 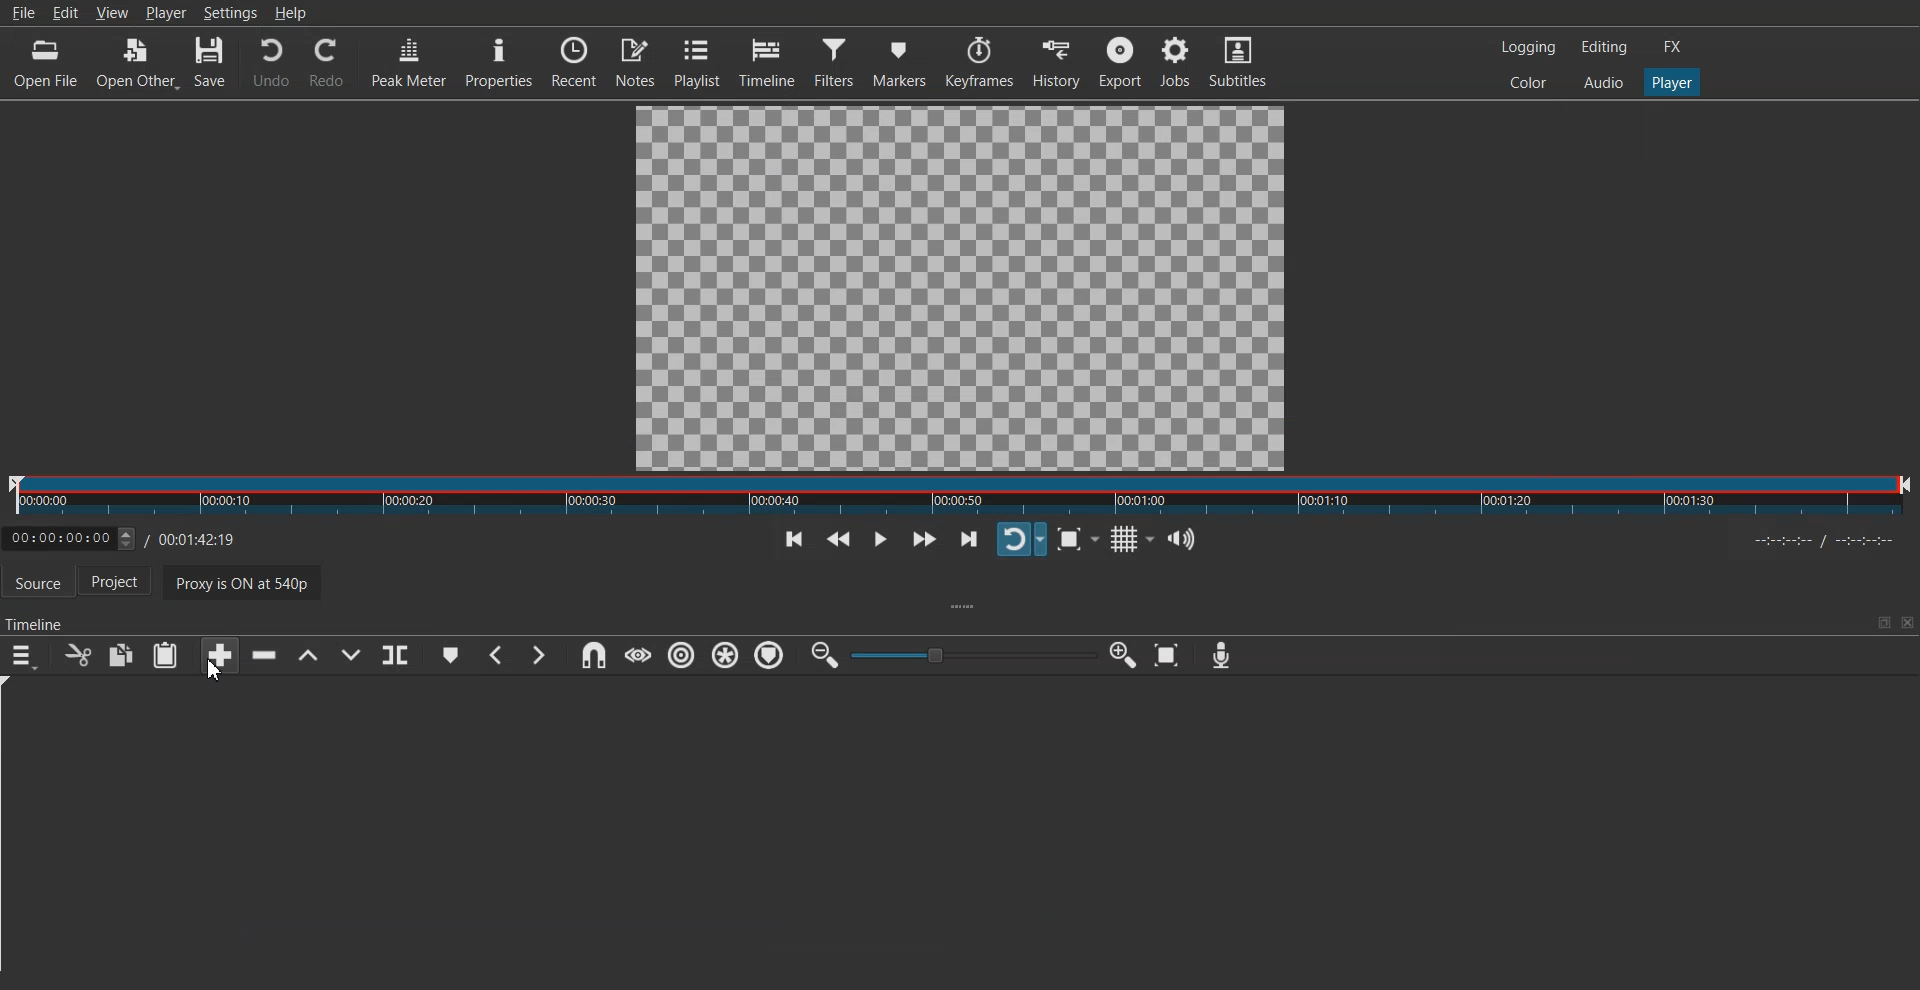 What do you see at coordinates (964, 285) in the screenshot?
I see `File Preview window` at bounding box center [964, 285].